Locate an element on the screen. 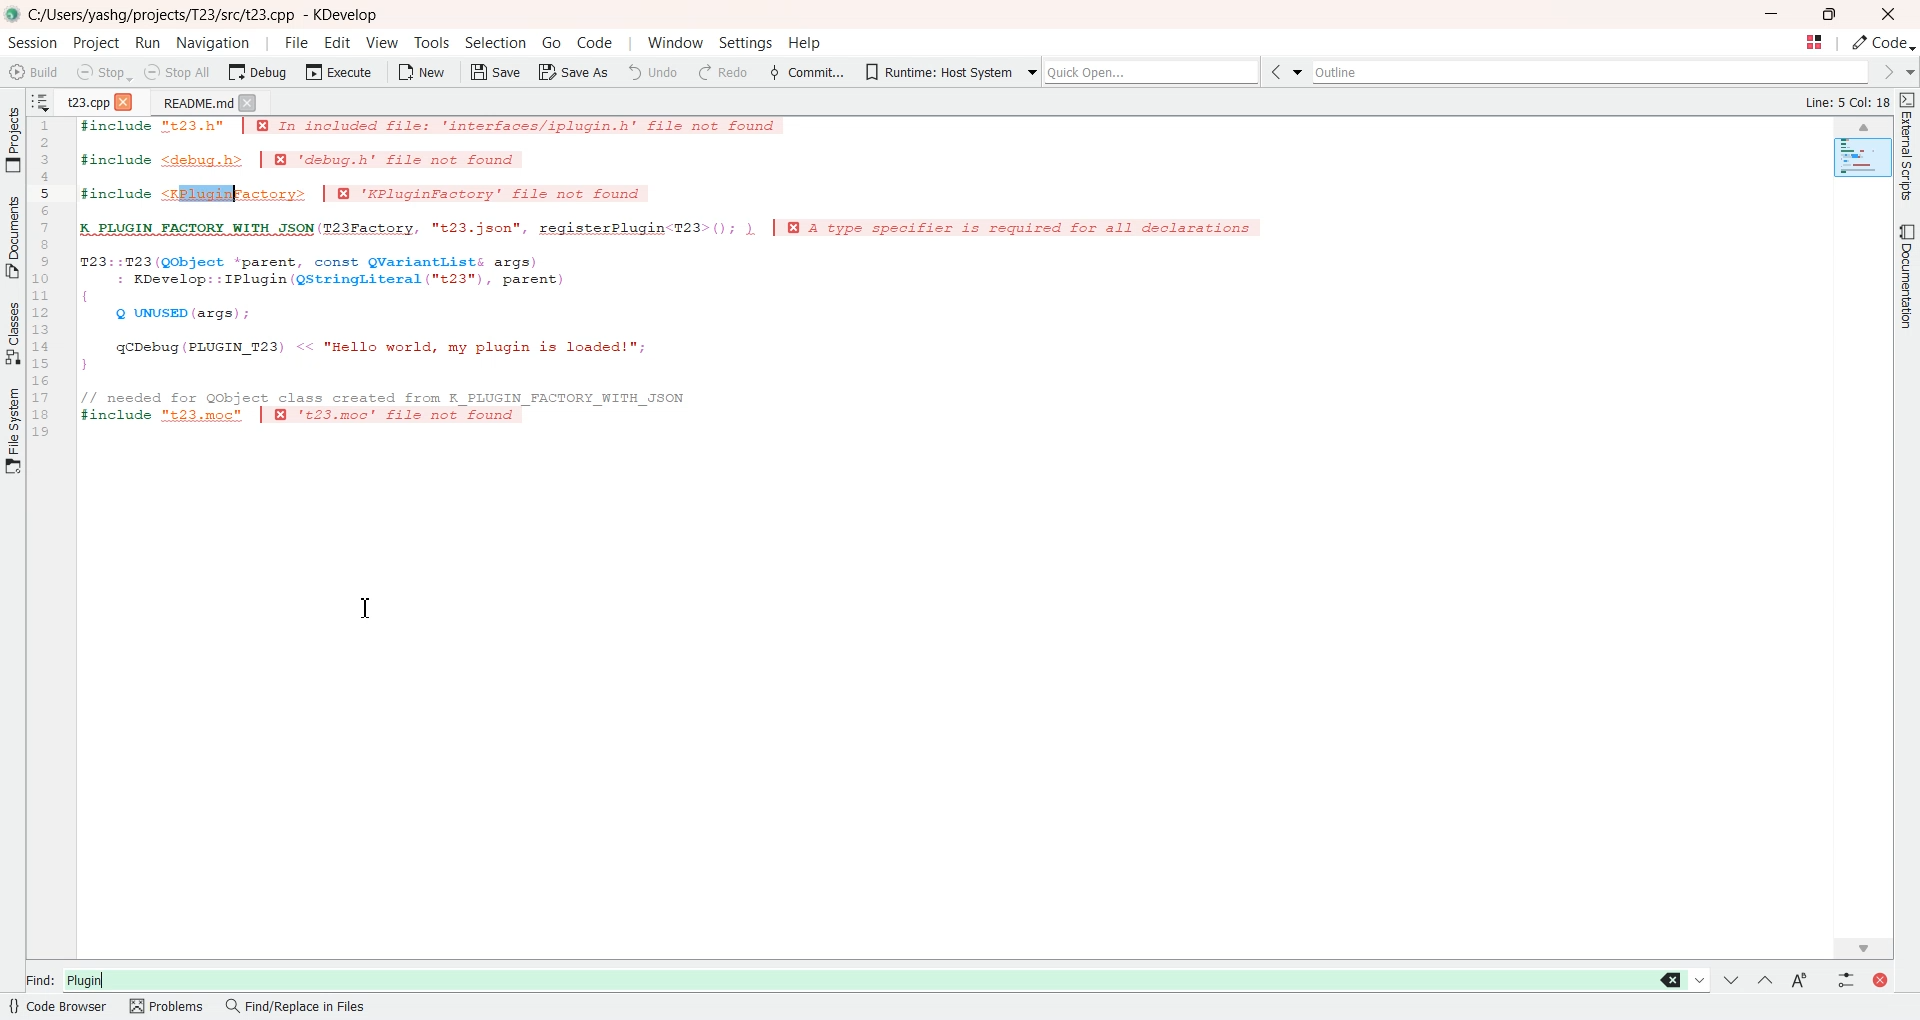 This screenshot has height=1020, width=1920. Documents is located at coordinates (13, 237).